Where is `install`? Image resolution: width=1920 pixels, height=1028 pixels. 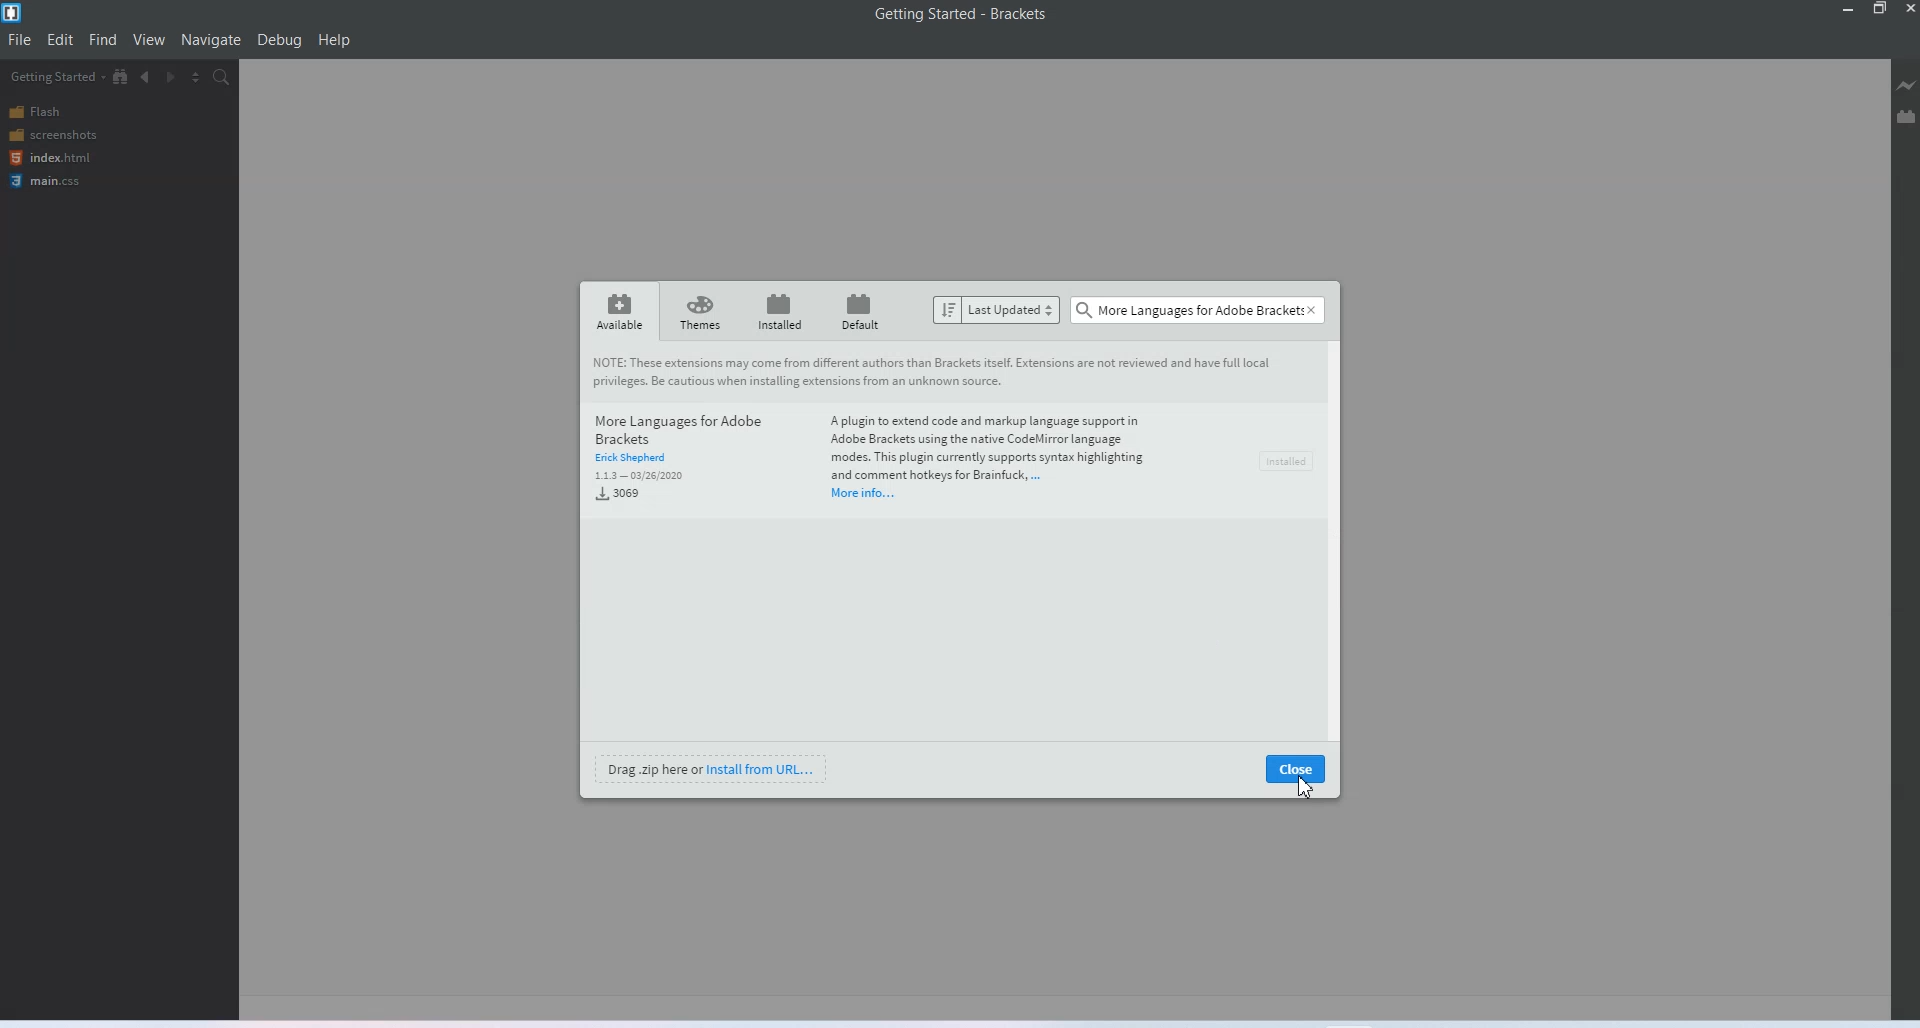
install is located at coordinates (1293, 461).